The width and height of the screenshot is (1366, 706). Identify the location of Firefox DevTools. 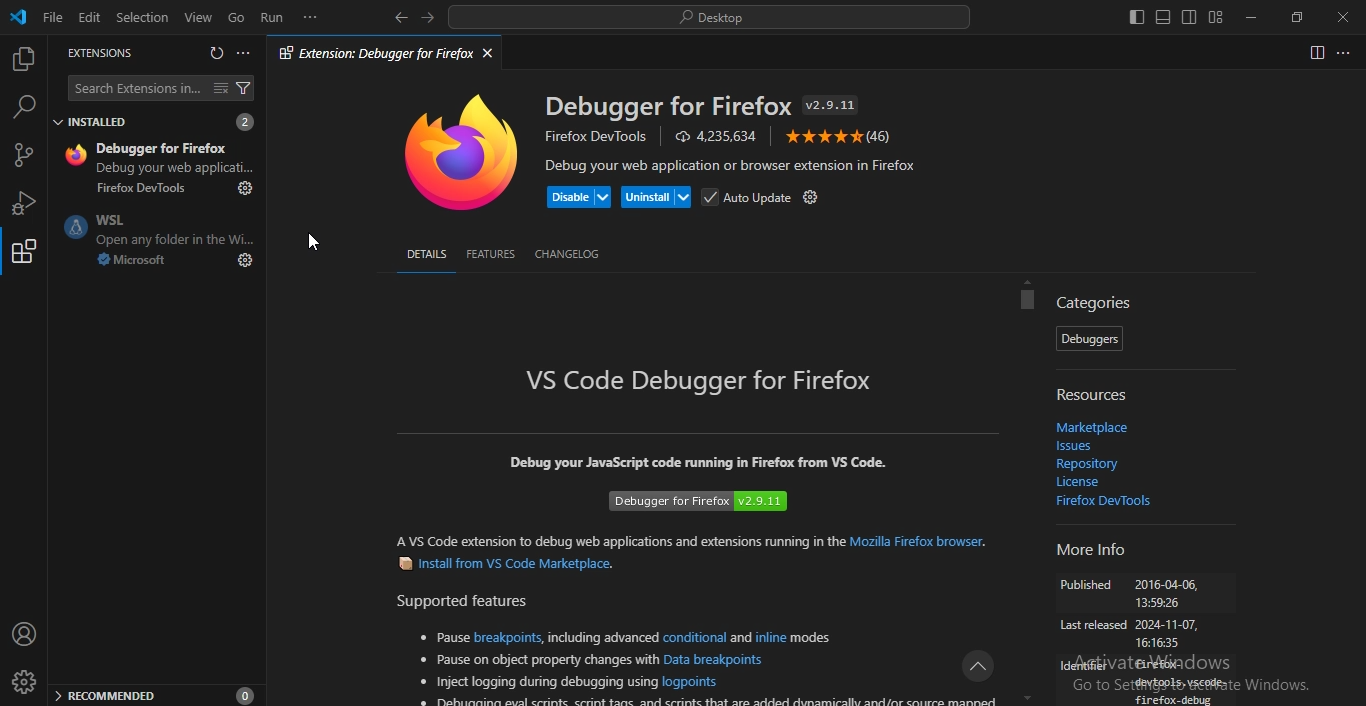
(593, 136).